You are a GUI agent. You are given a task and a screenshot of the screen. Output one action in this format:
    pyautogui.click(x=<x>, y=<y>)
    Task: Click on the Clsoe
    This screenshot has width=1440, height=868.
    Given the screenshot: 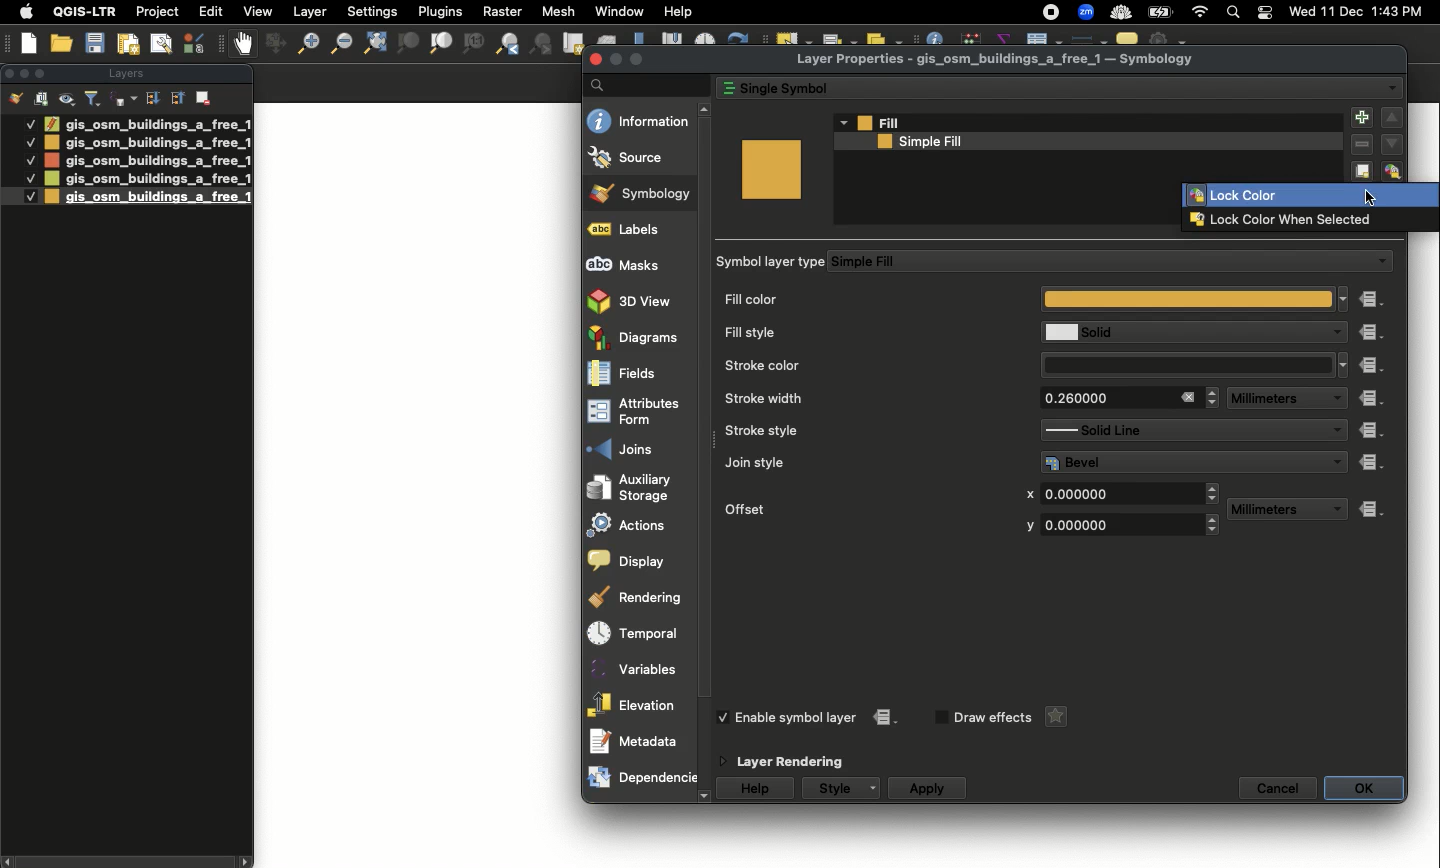 What is the action you would take?
    pyautogui.click(x=9, y=73)
    